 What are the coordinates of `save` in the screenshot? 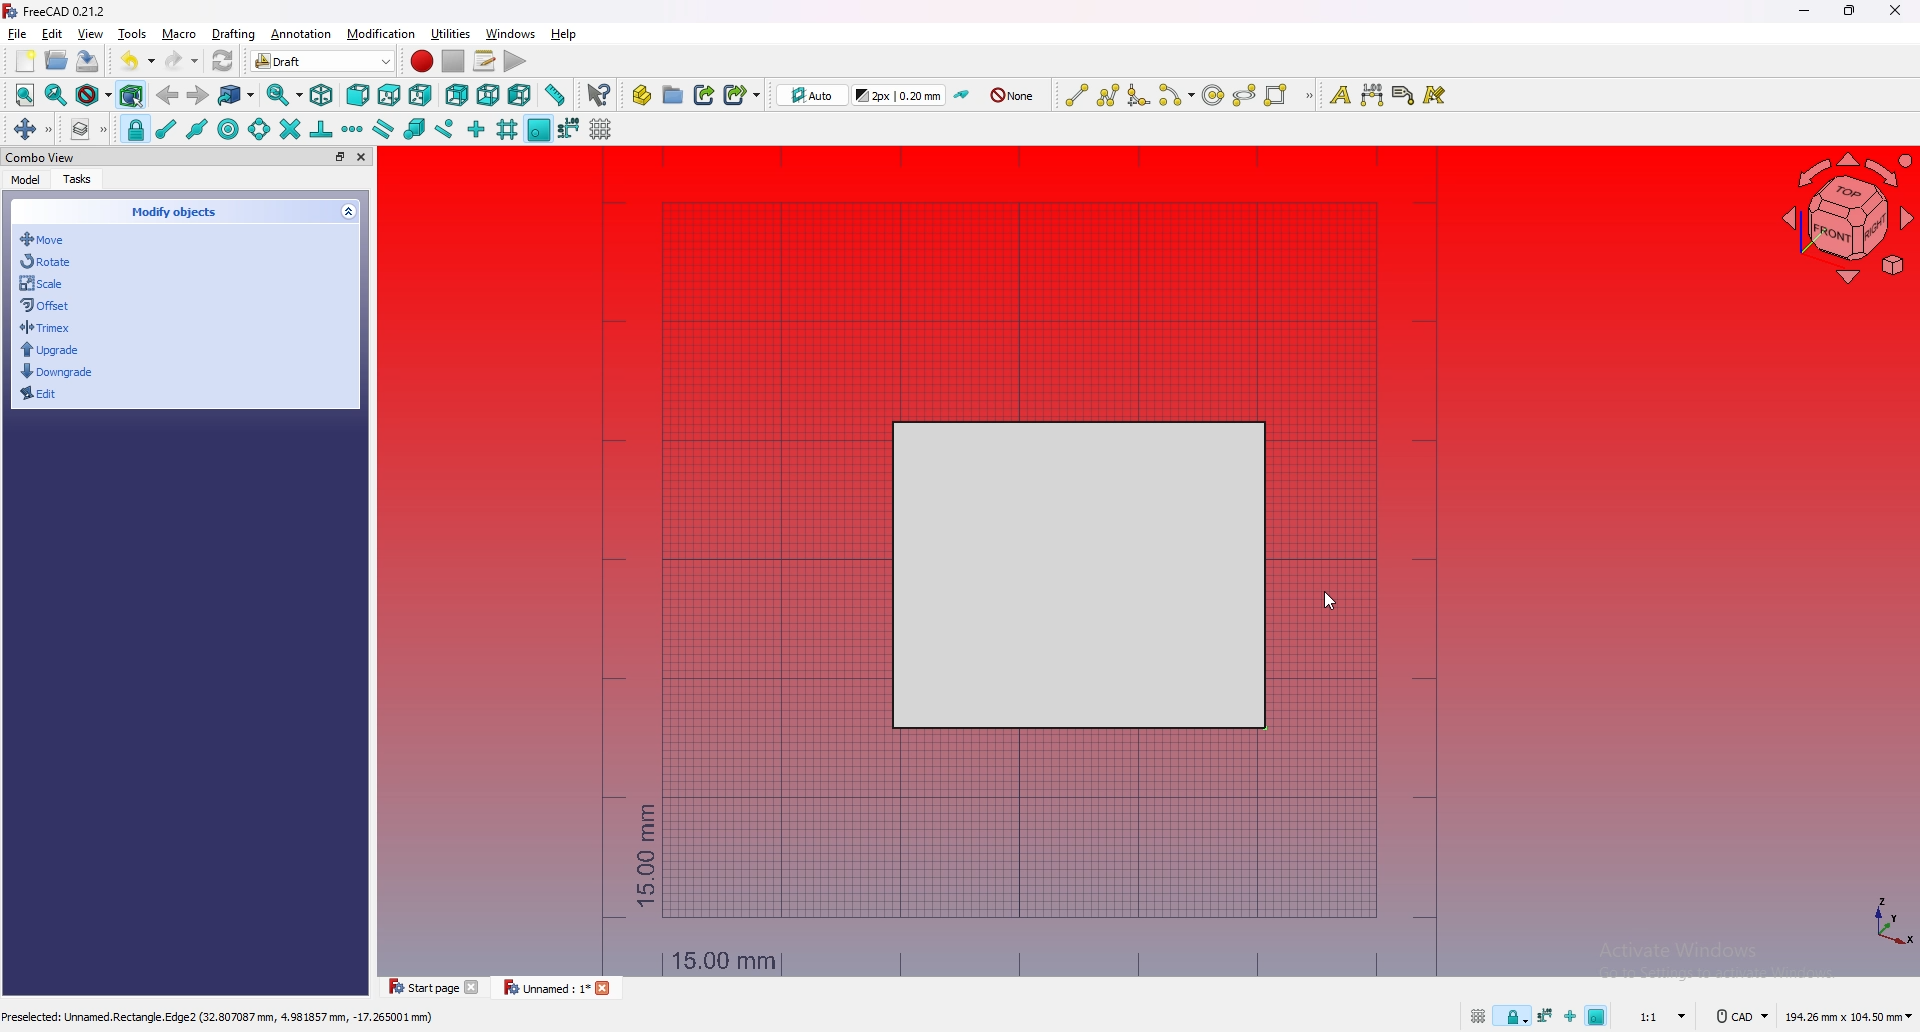 It's located at (88, 61).